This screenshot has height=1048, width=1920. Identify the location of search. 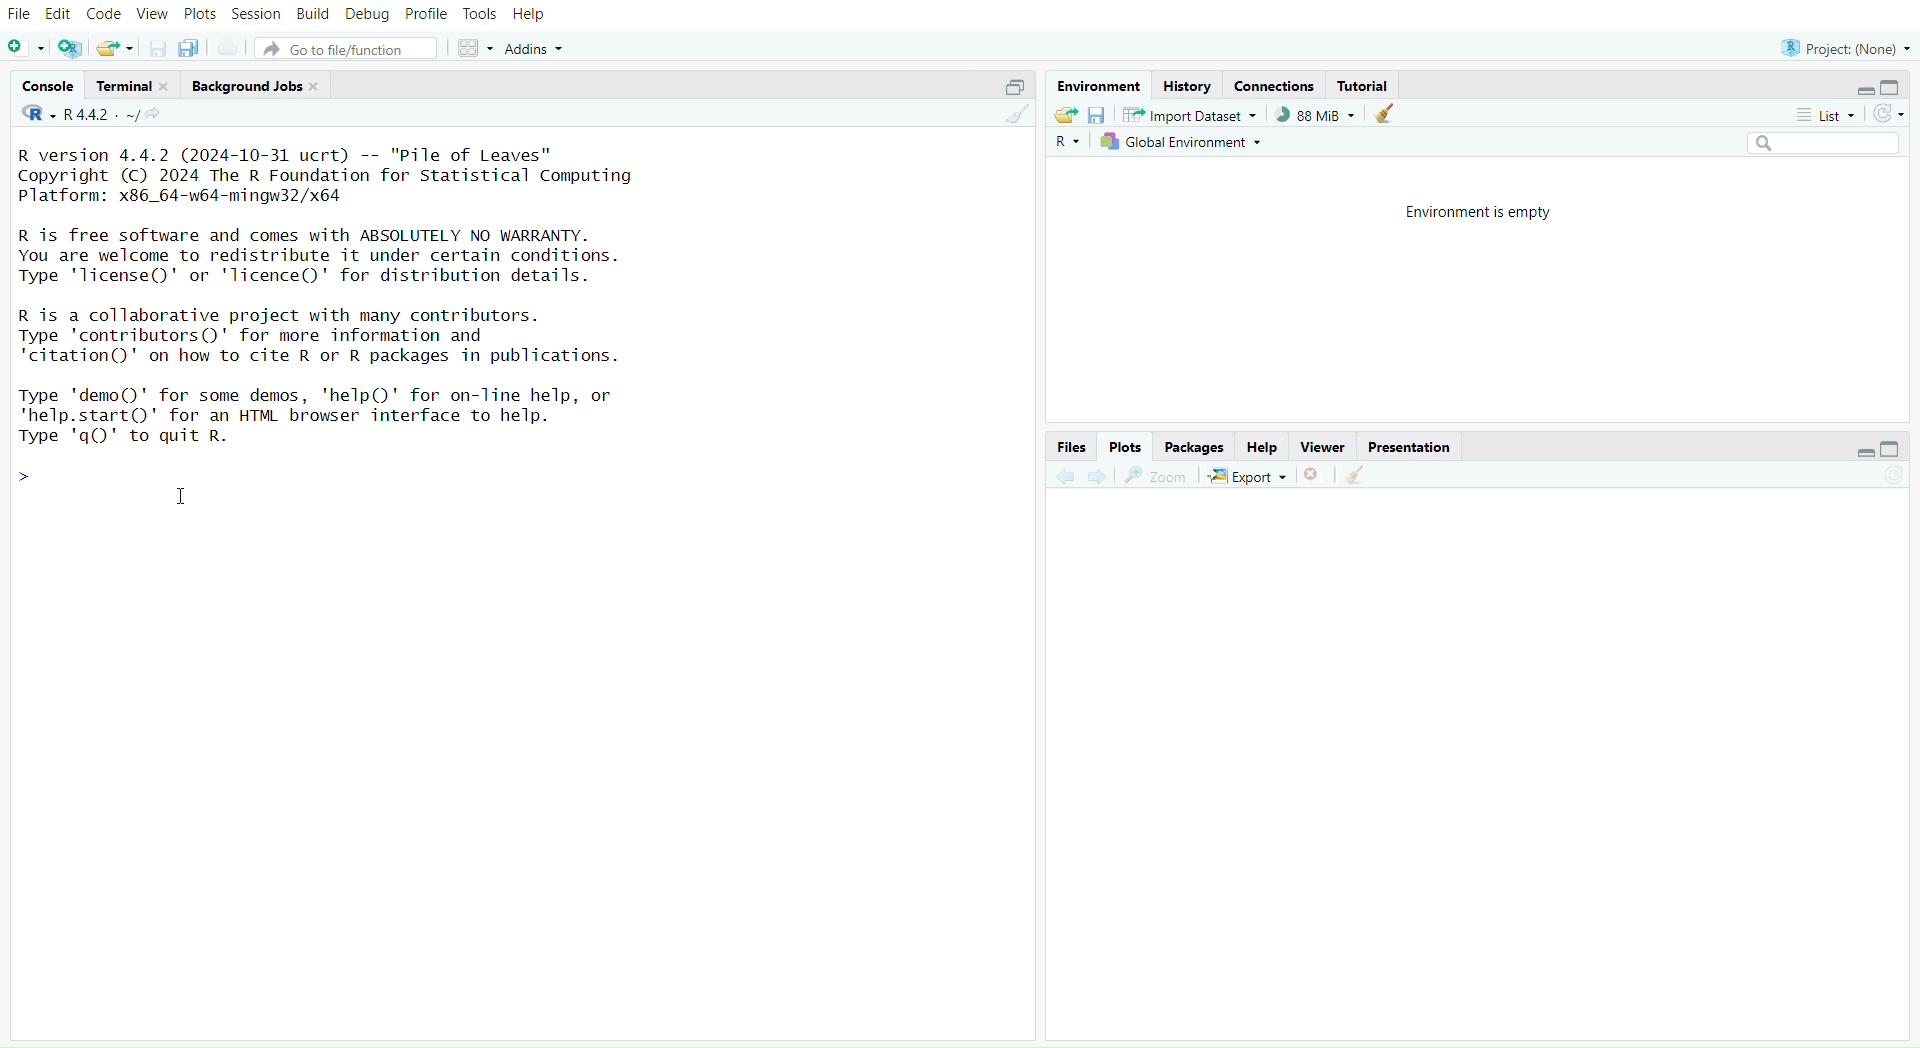
(1814, 144).